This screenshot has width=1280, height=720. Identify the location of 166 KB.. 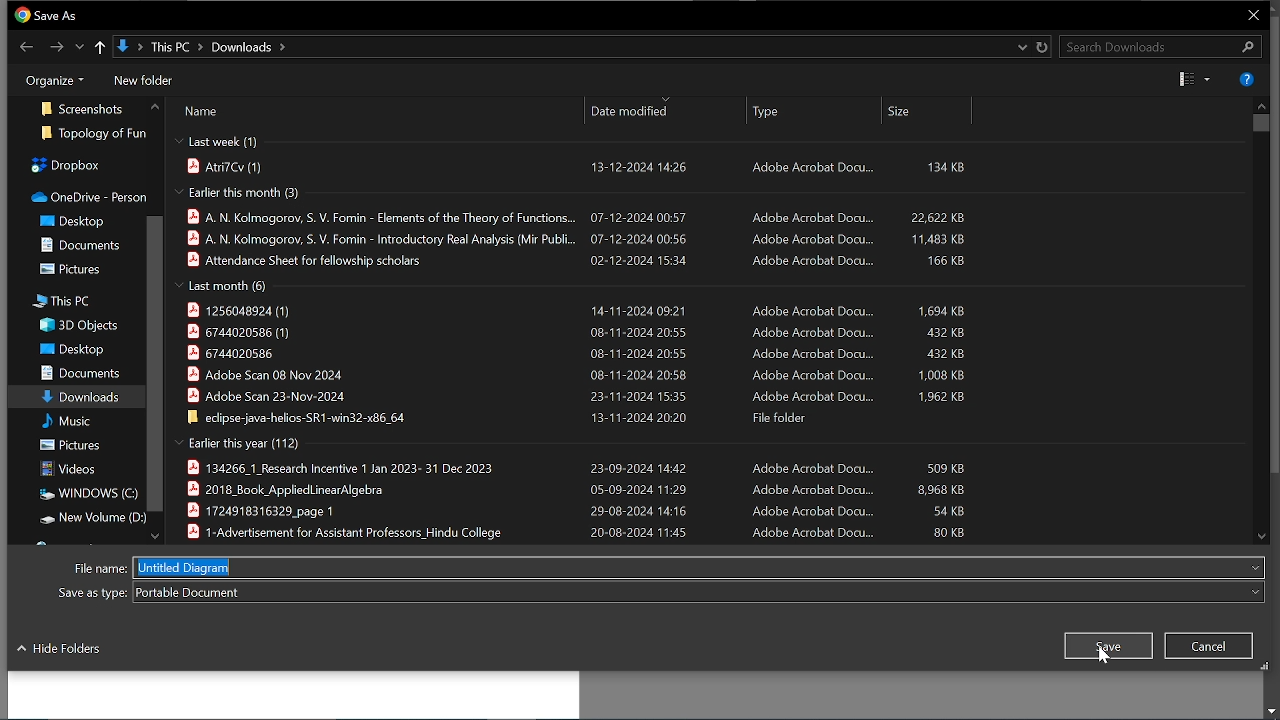
(936, 261).